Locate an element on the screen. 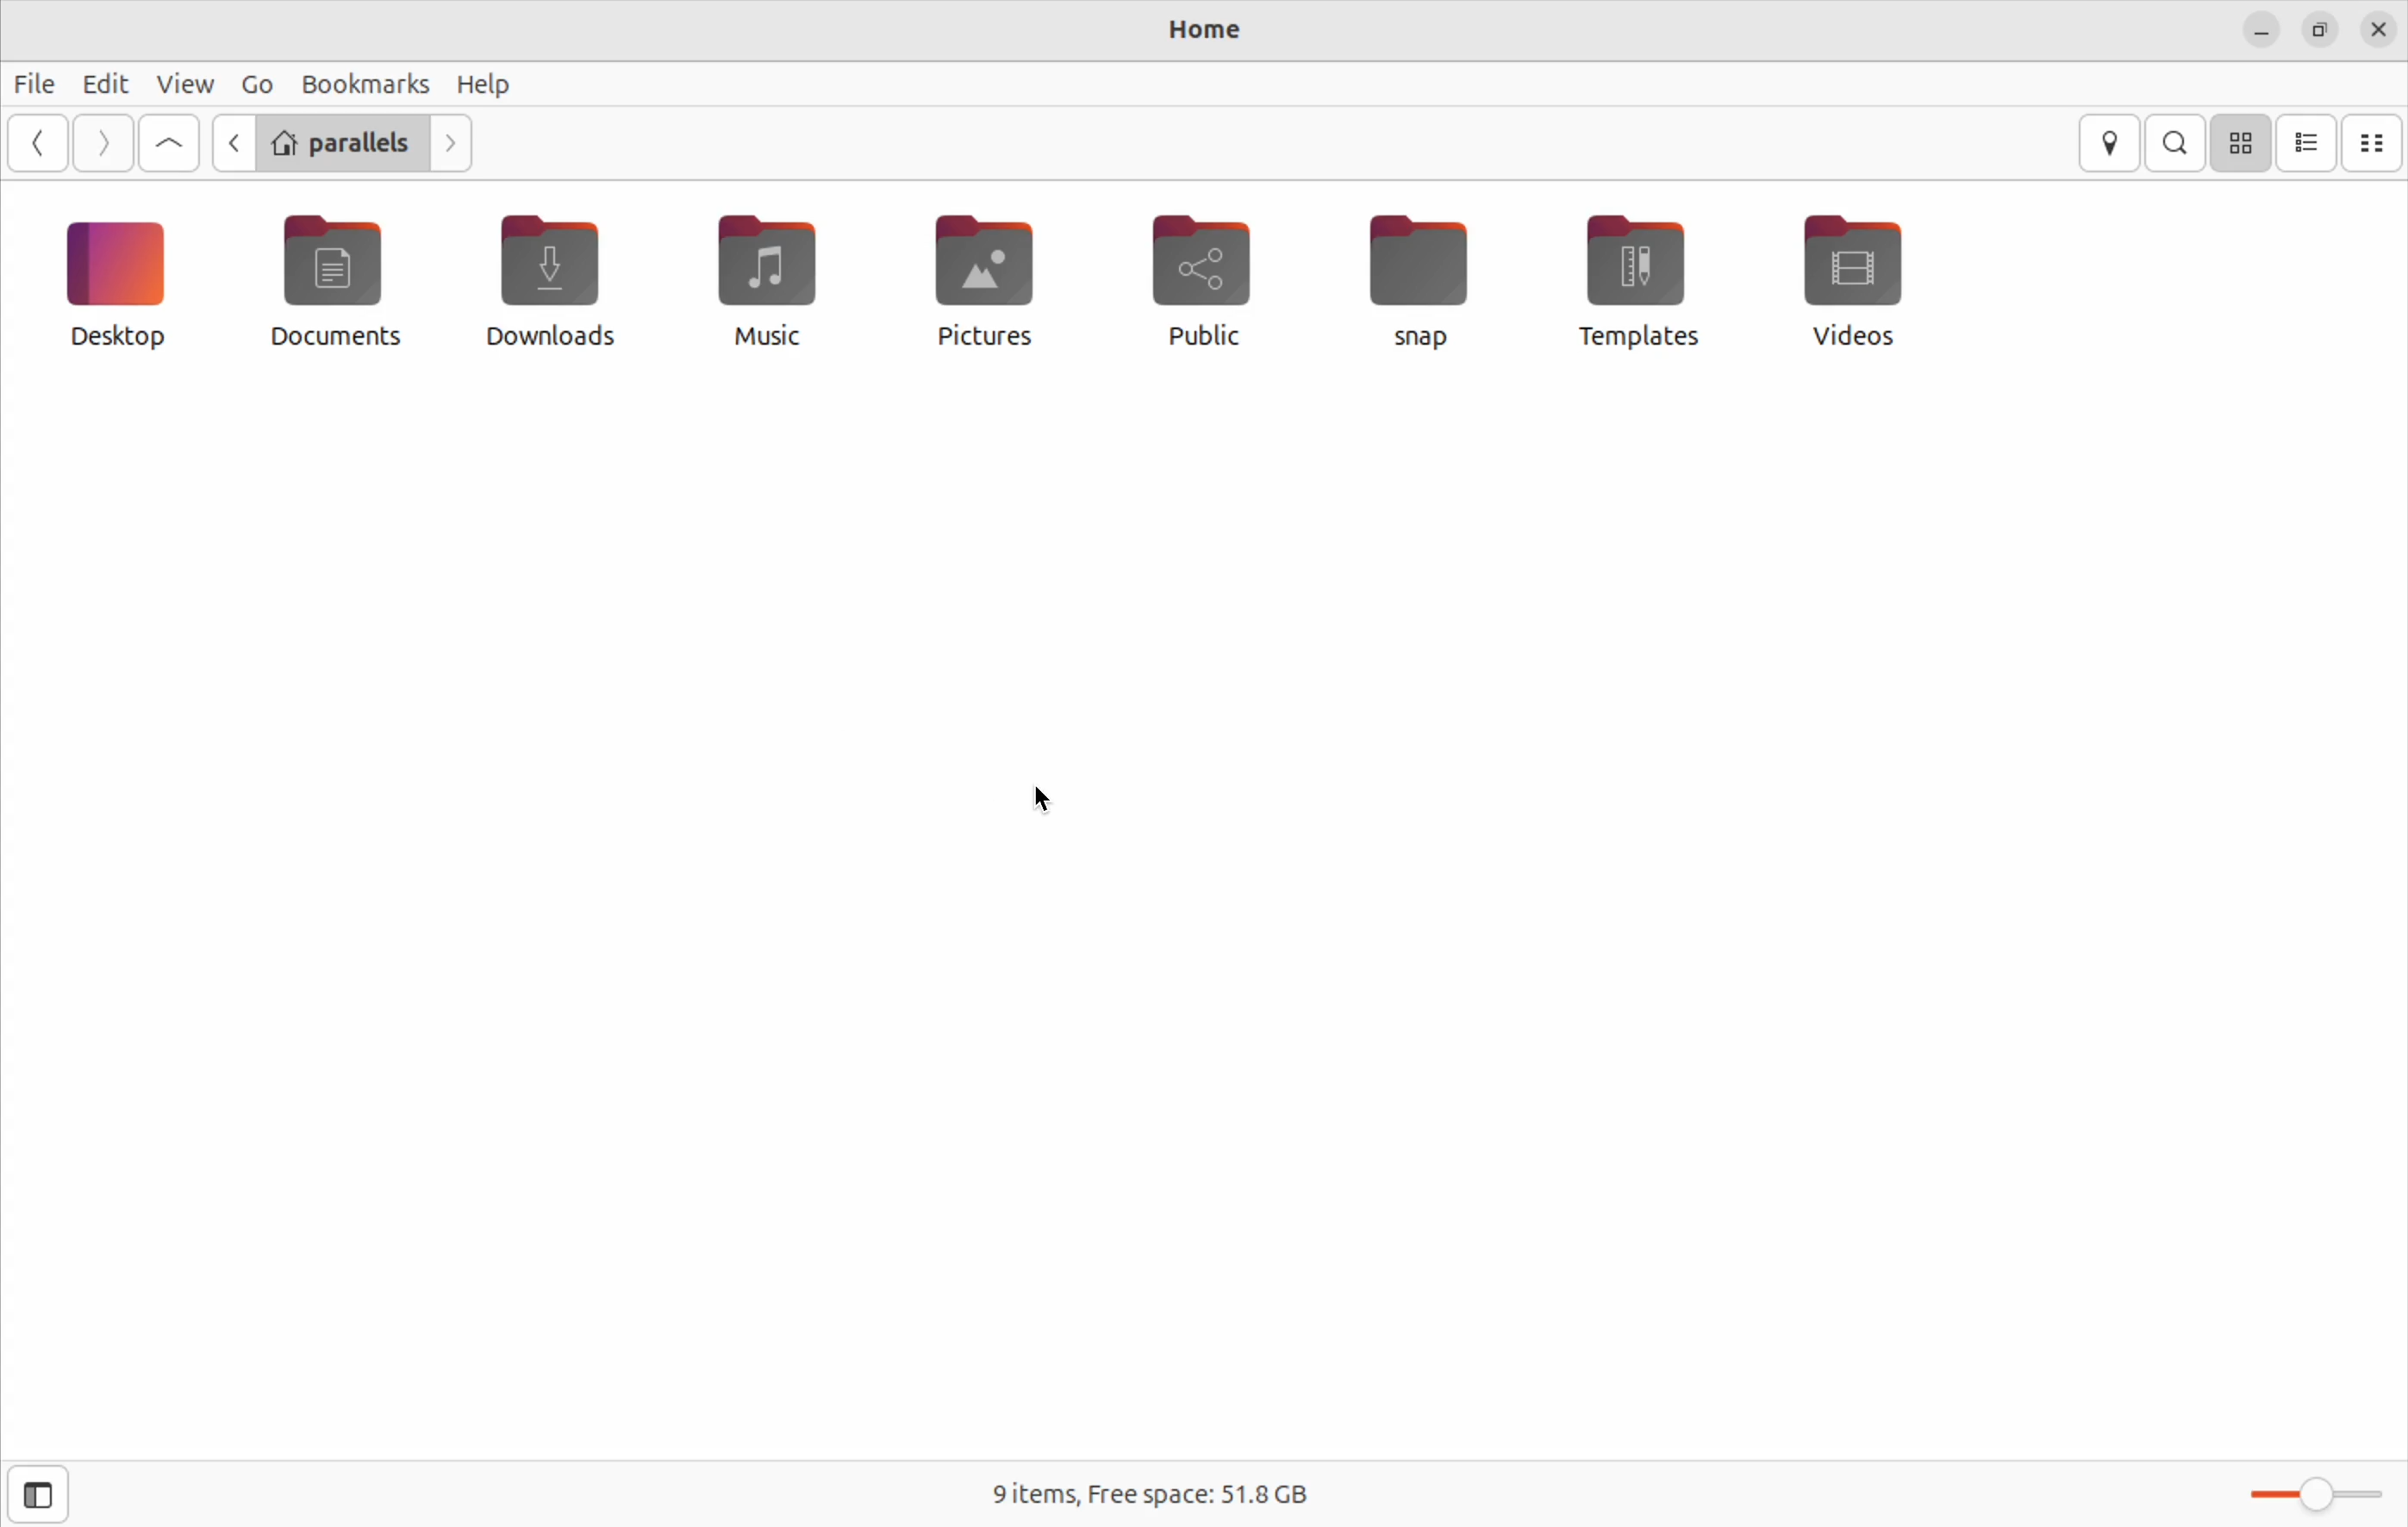 This screenshot has width=2408, height=1527. cursor is located at coordinates (1040, 802).